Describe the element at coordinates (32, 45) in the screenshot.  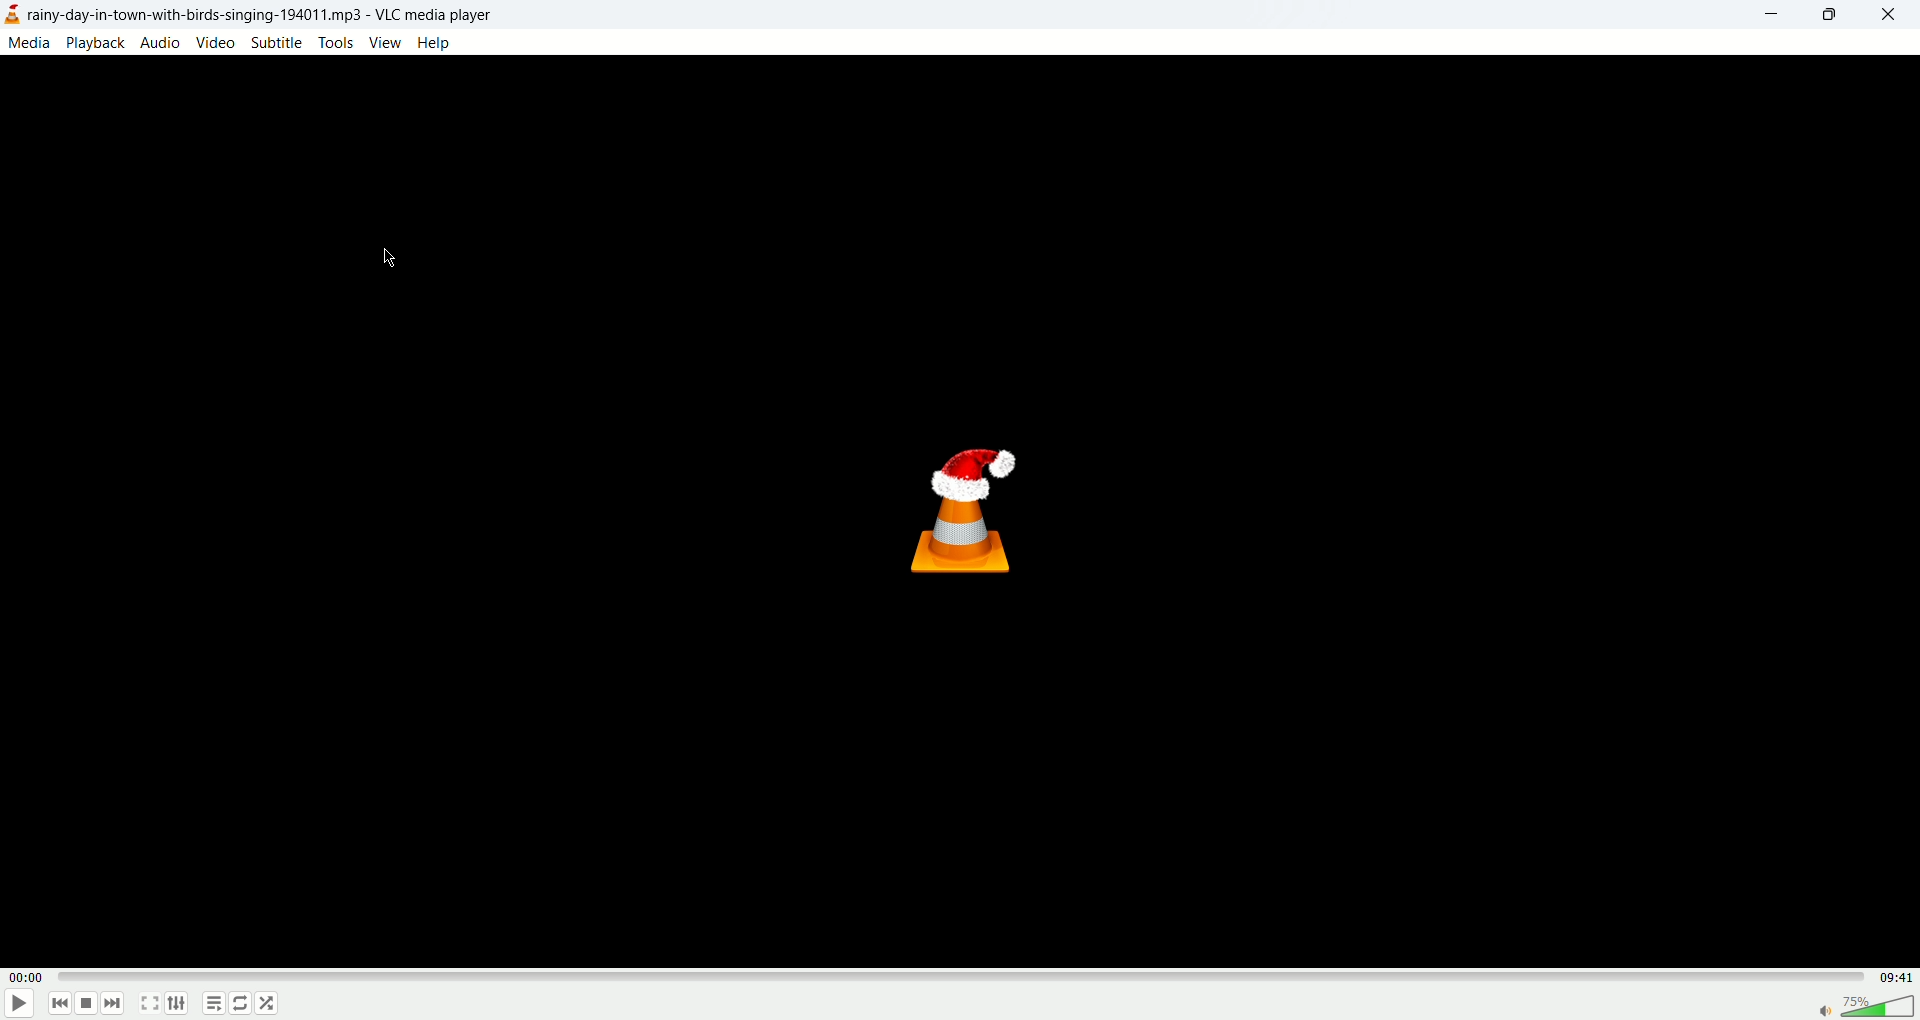
I see `media` at that location.